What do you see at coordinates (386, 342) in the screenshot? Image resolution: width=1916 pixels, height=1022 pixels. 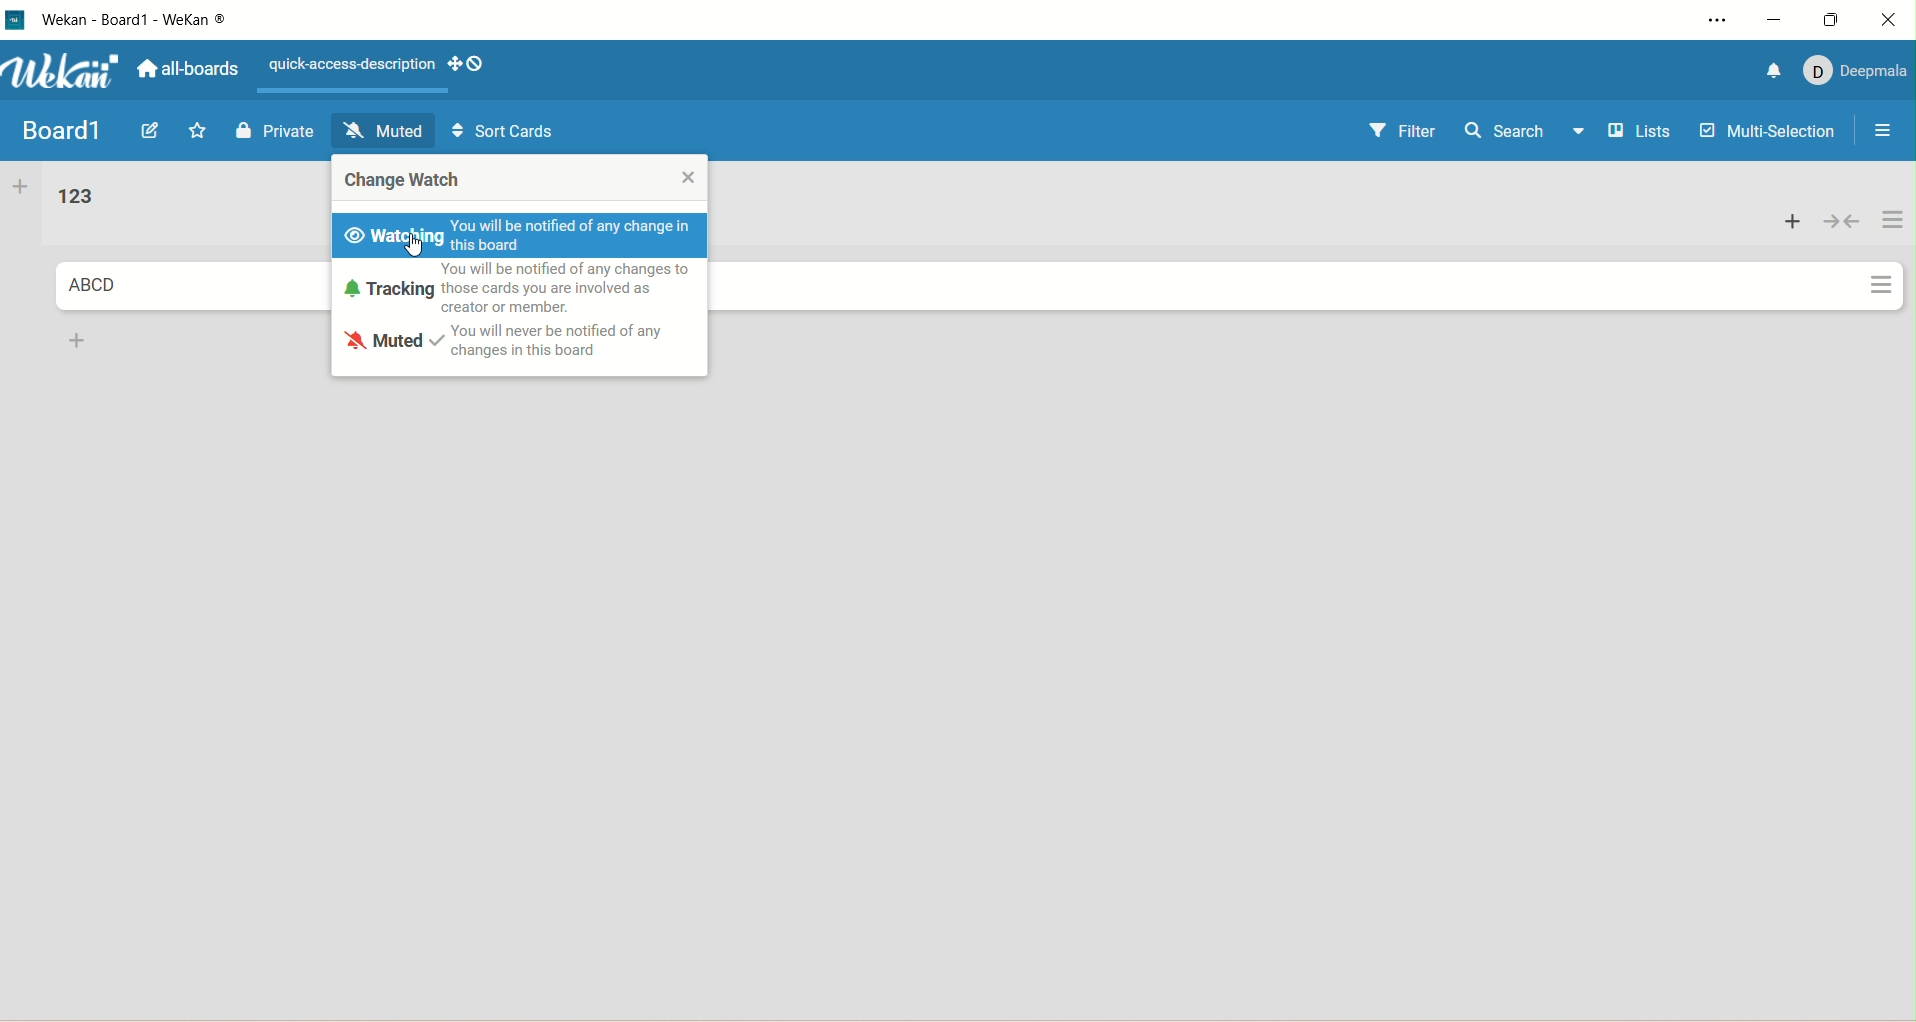 I see `muted` at bounding box center [386, 342].